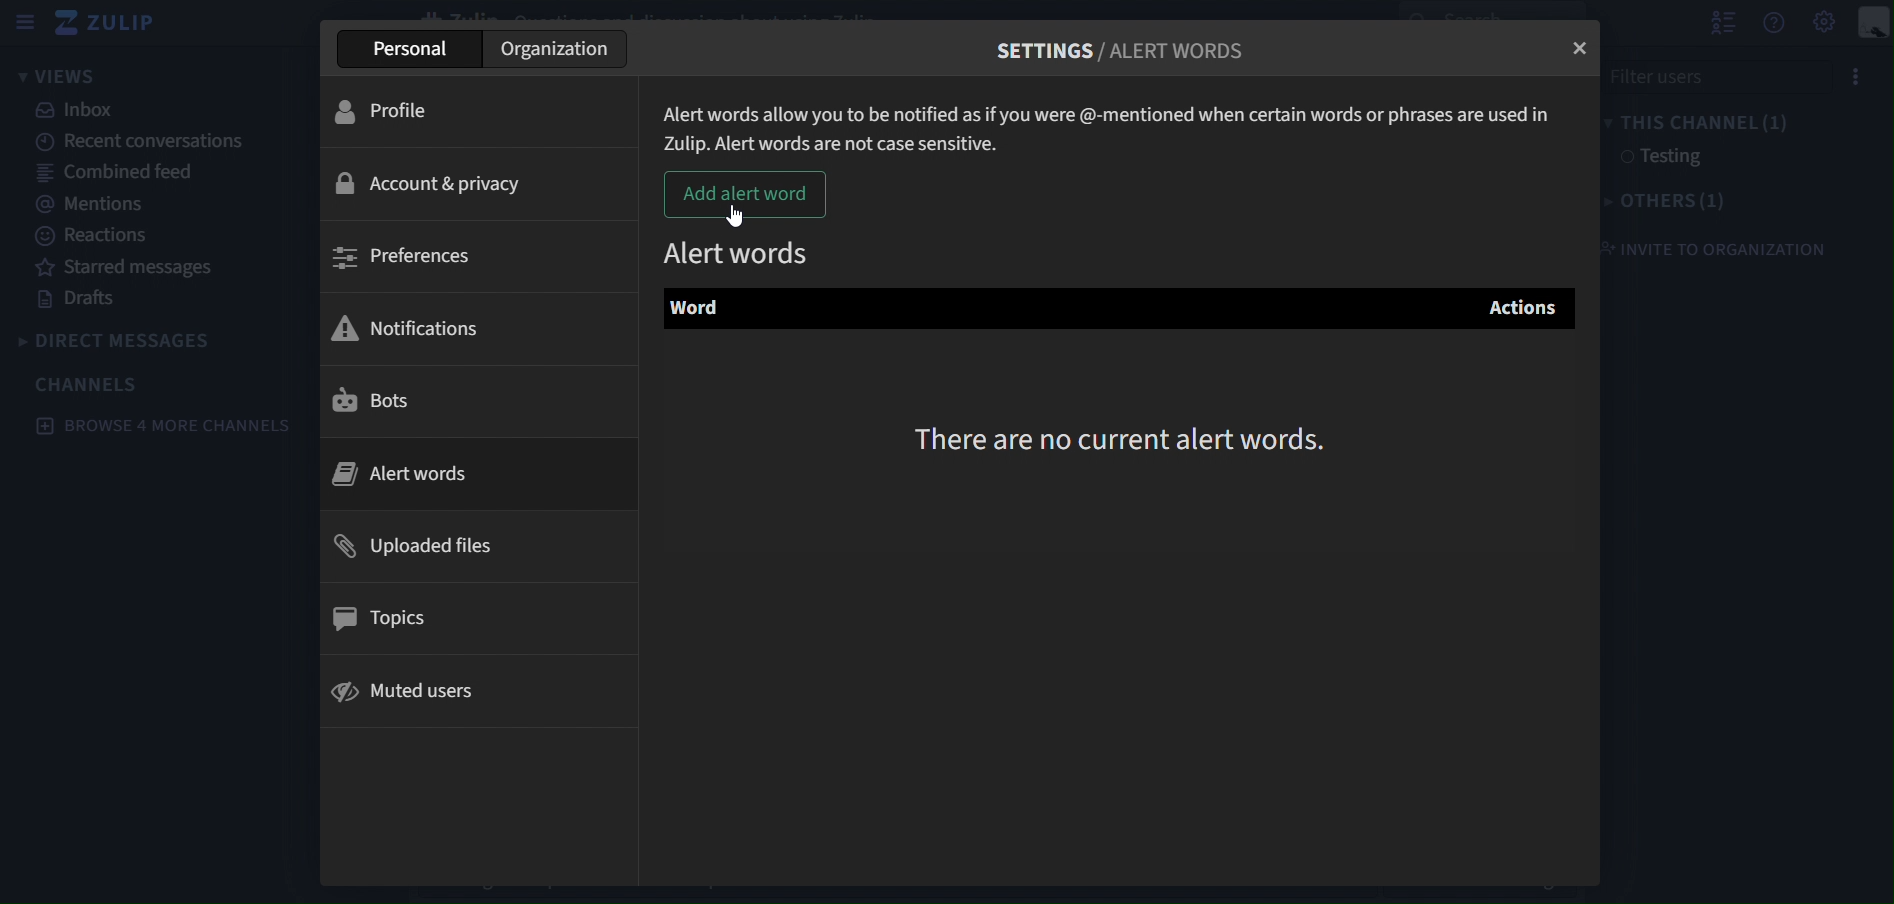  Describe the element at coordinates (1113, 121) in the screenshot. I see `Alert words allow you to be notified as if you were @-mentioned when certain words or phrases are used in Zulip.` at that location.